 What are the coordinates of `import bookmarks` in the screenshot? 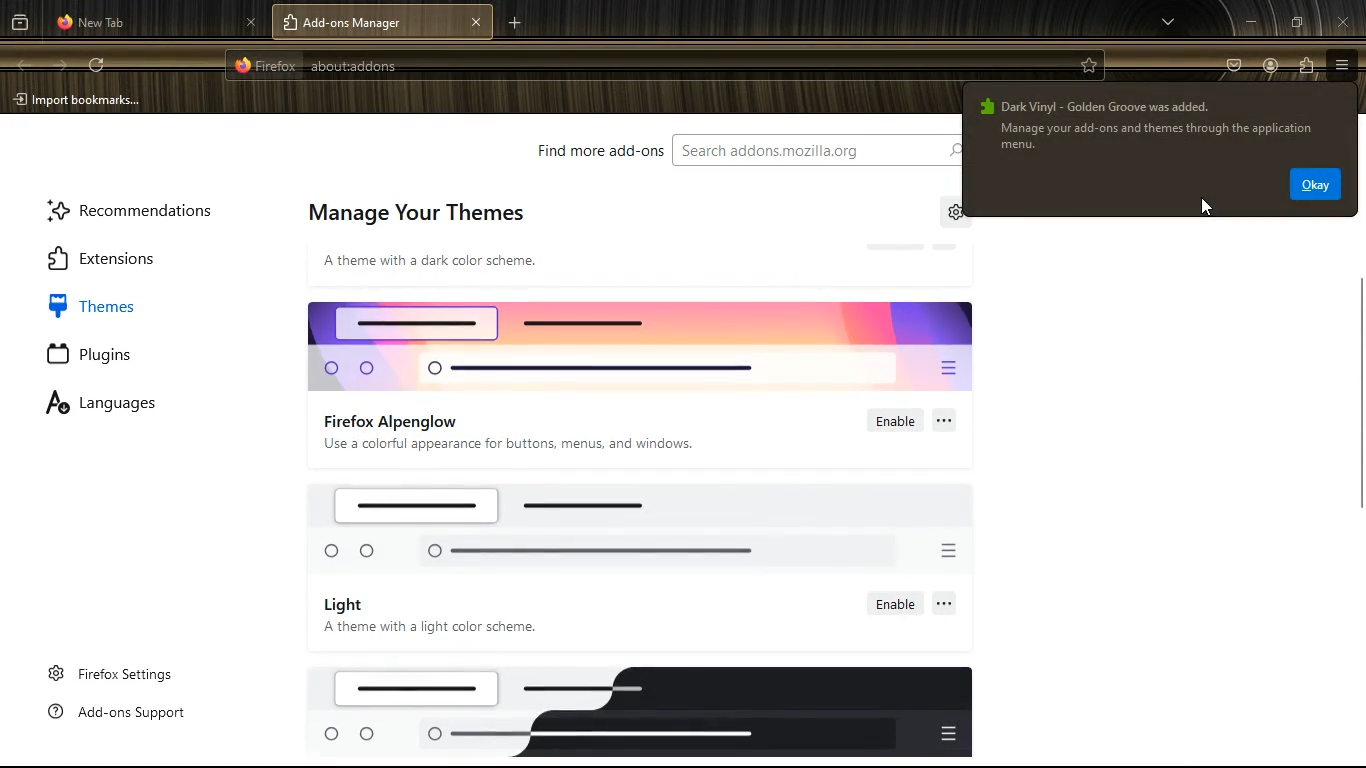 It's located at (84, 100).